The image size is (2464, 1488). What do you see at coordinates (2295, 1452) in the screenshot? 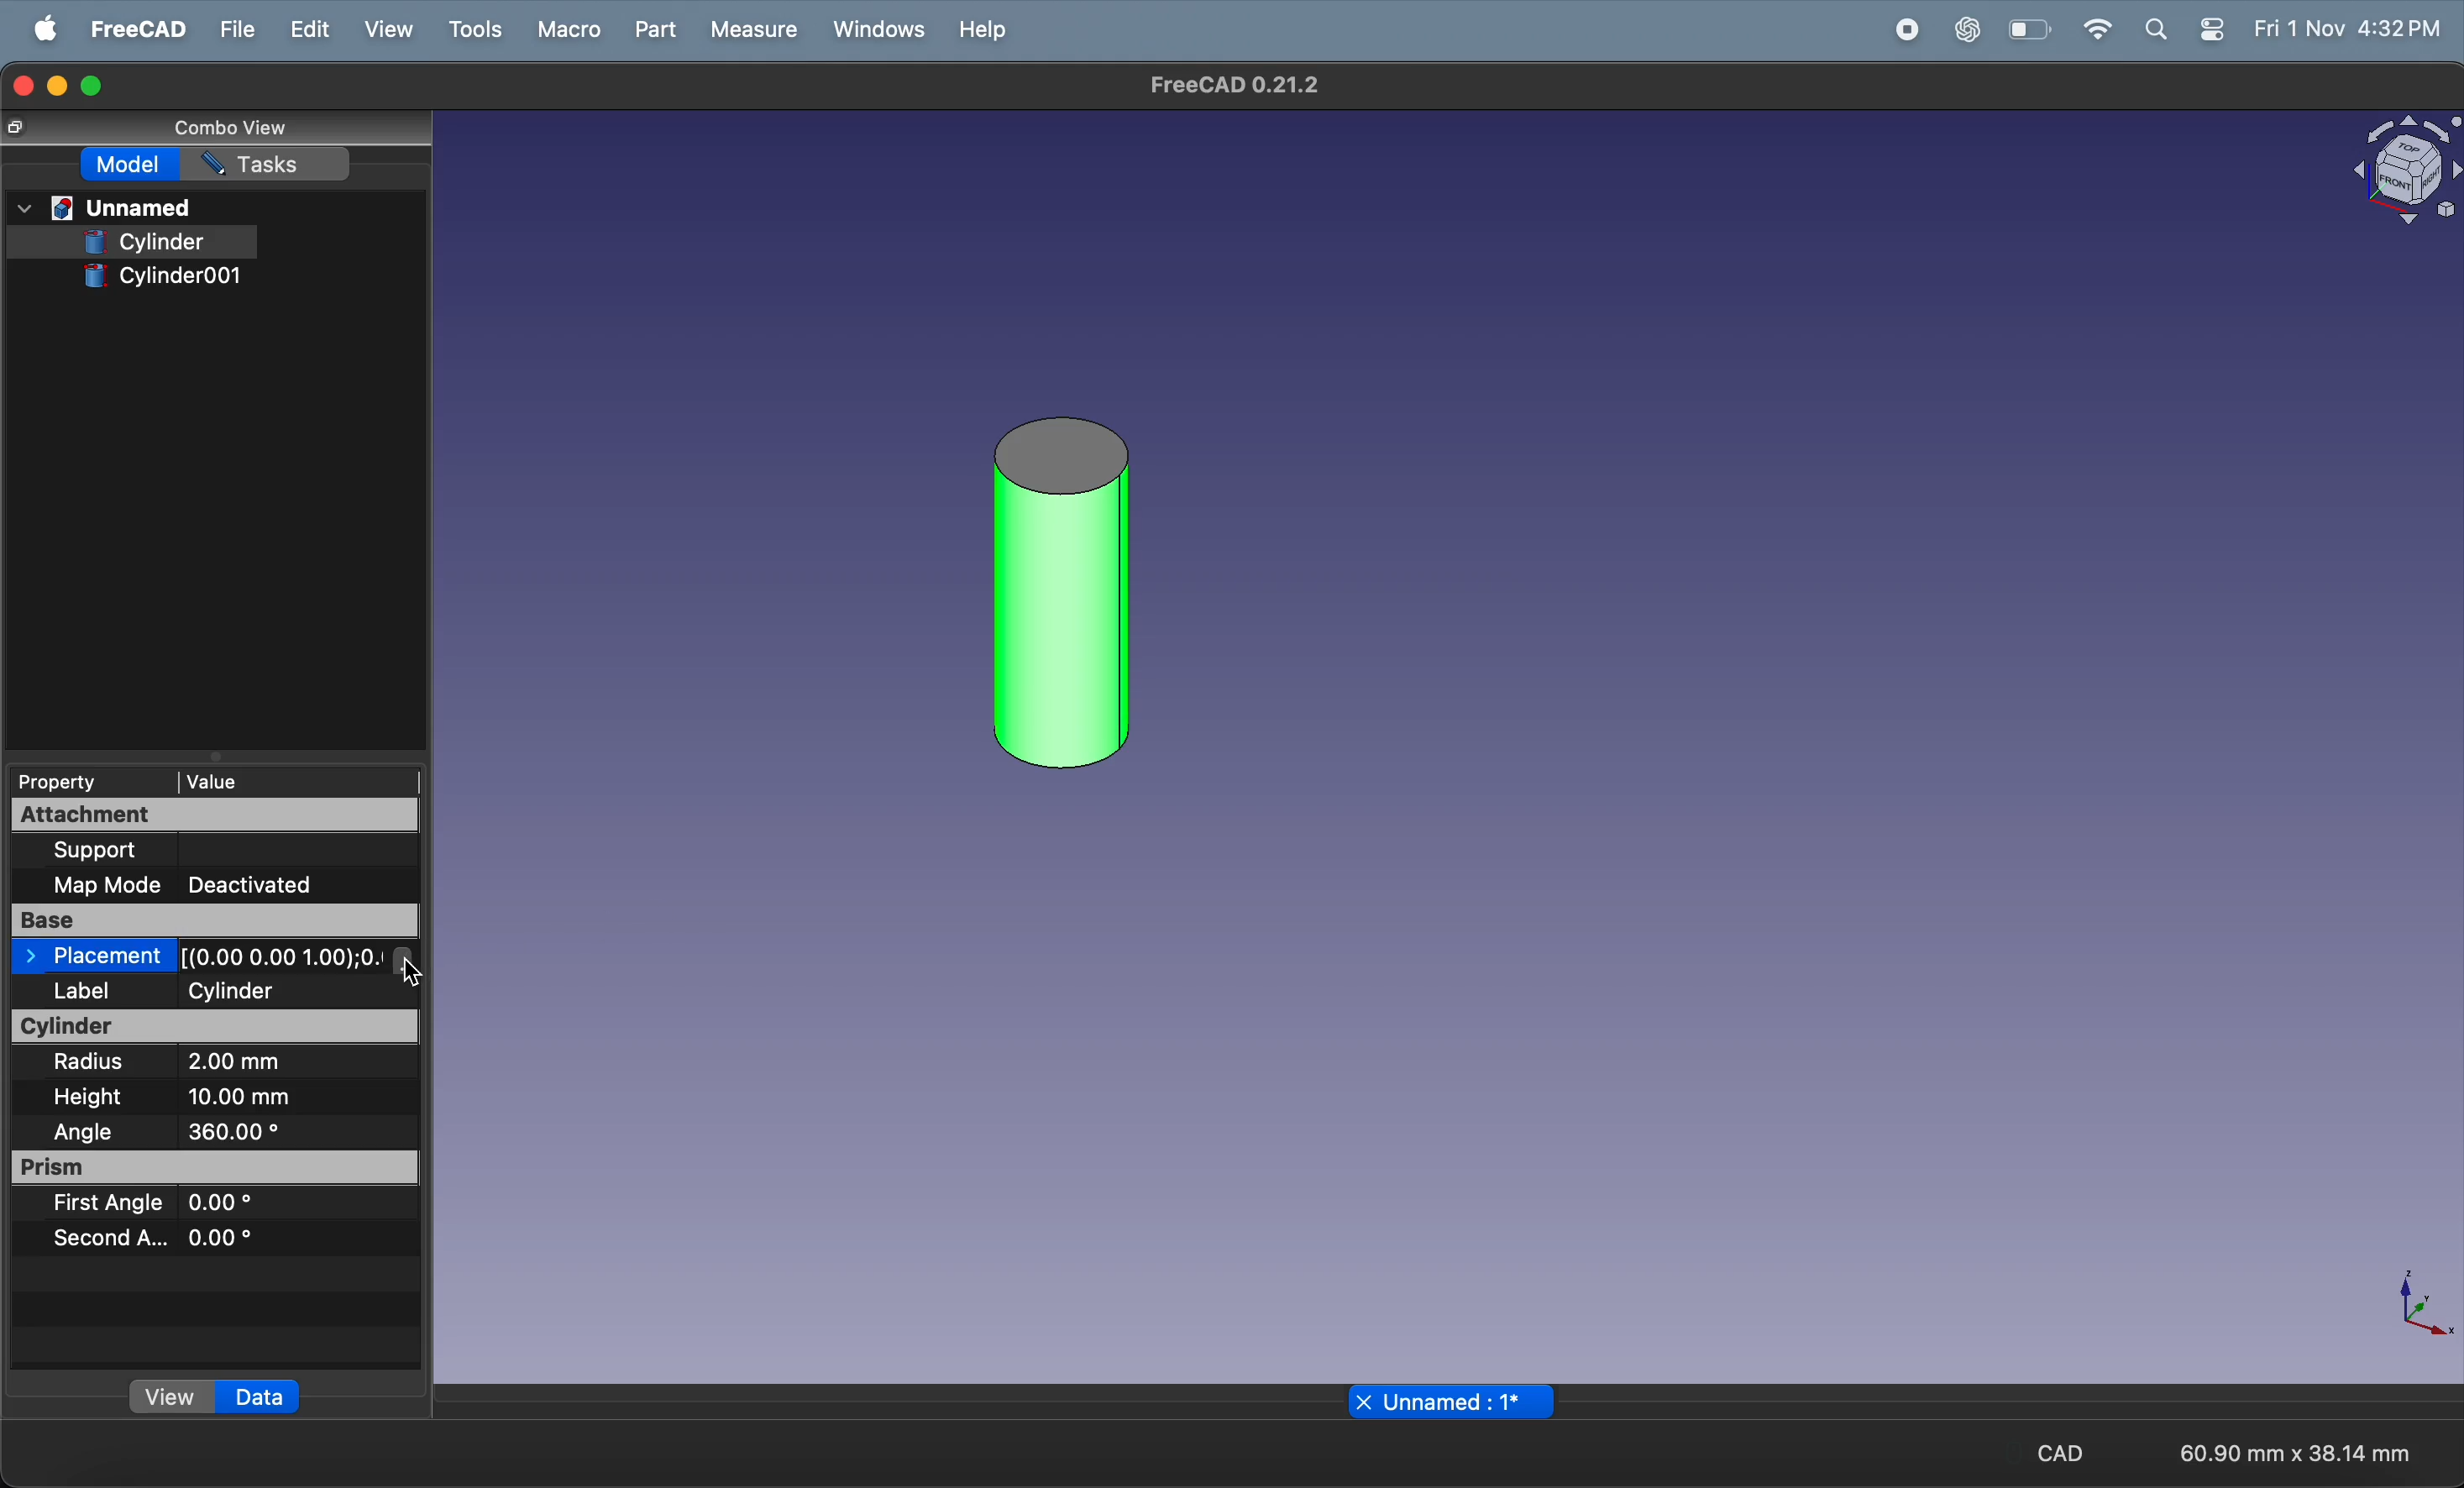
I see `60.90 mm x 38.14 mm` at bounding box center [2295, 1452].